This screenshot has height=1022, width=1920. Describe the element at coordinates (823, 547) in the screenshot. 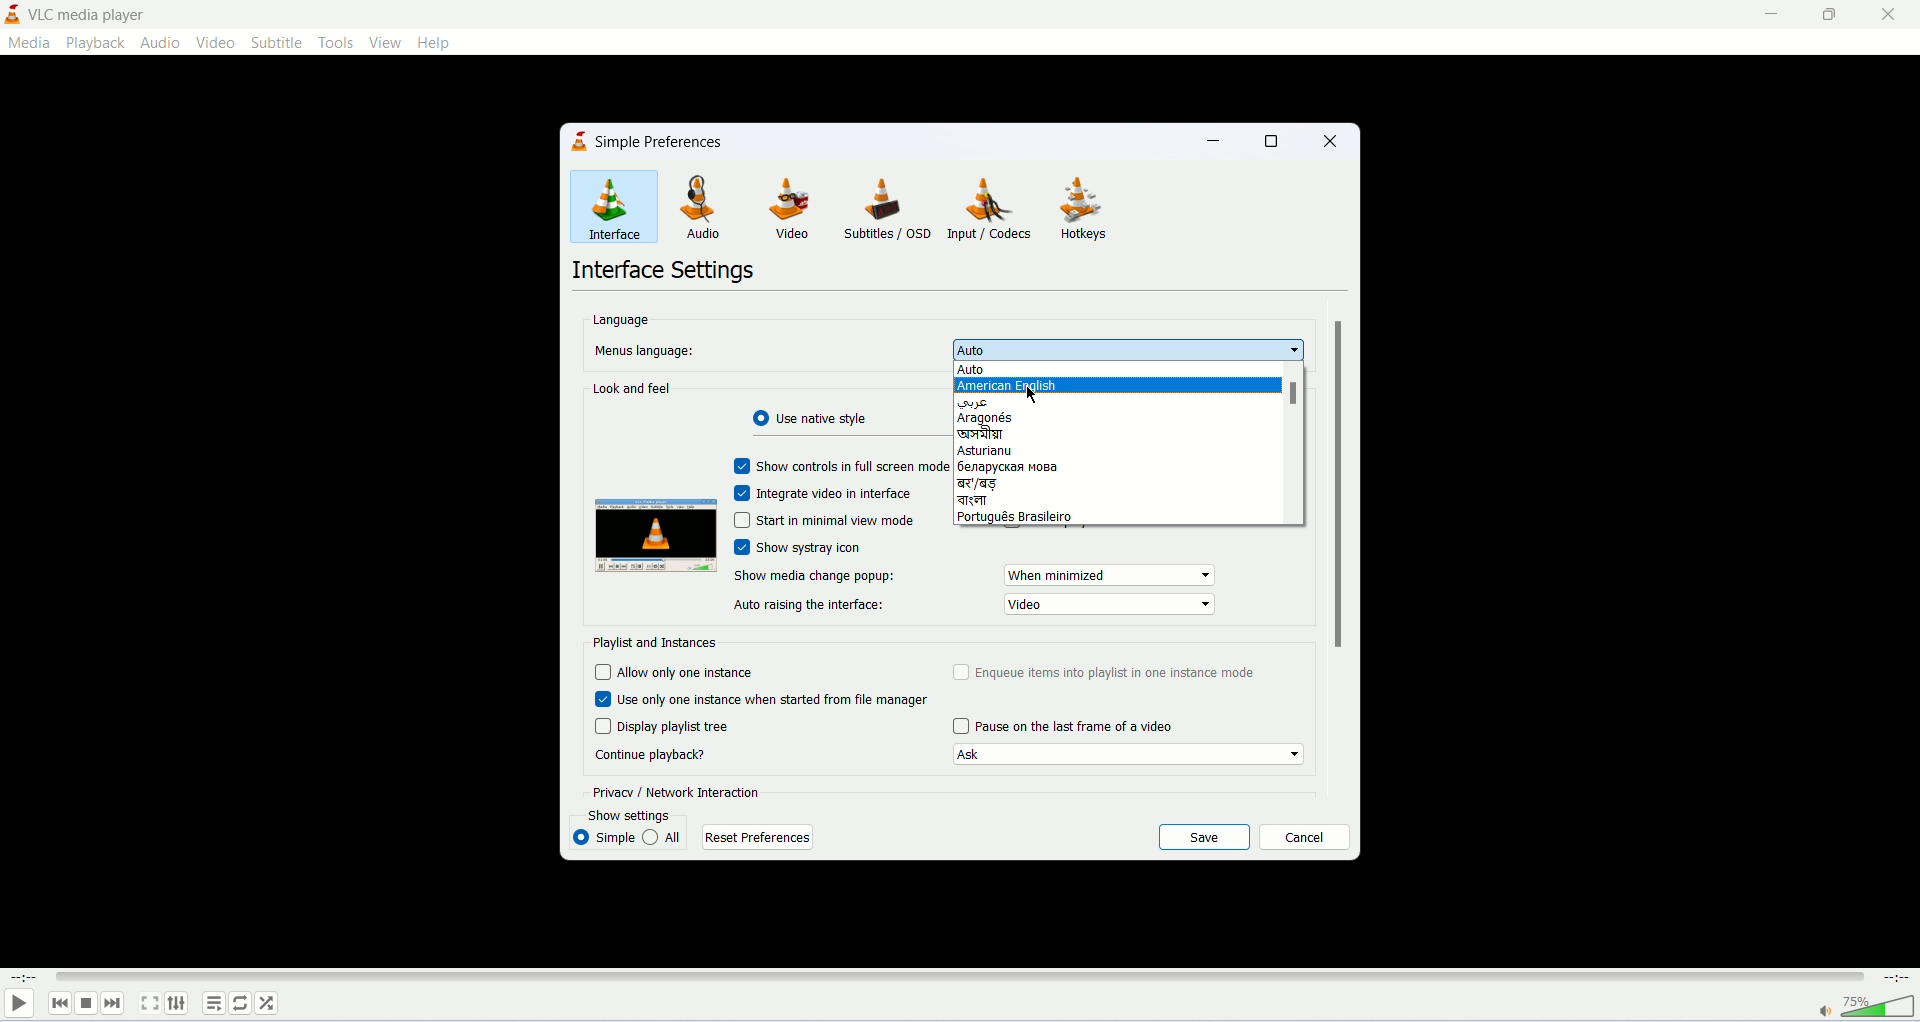

I see `show systray icon` at that location.